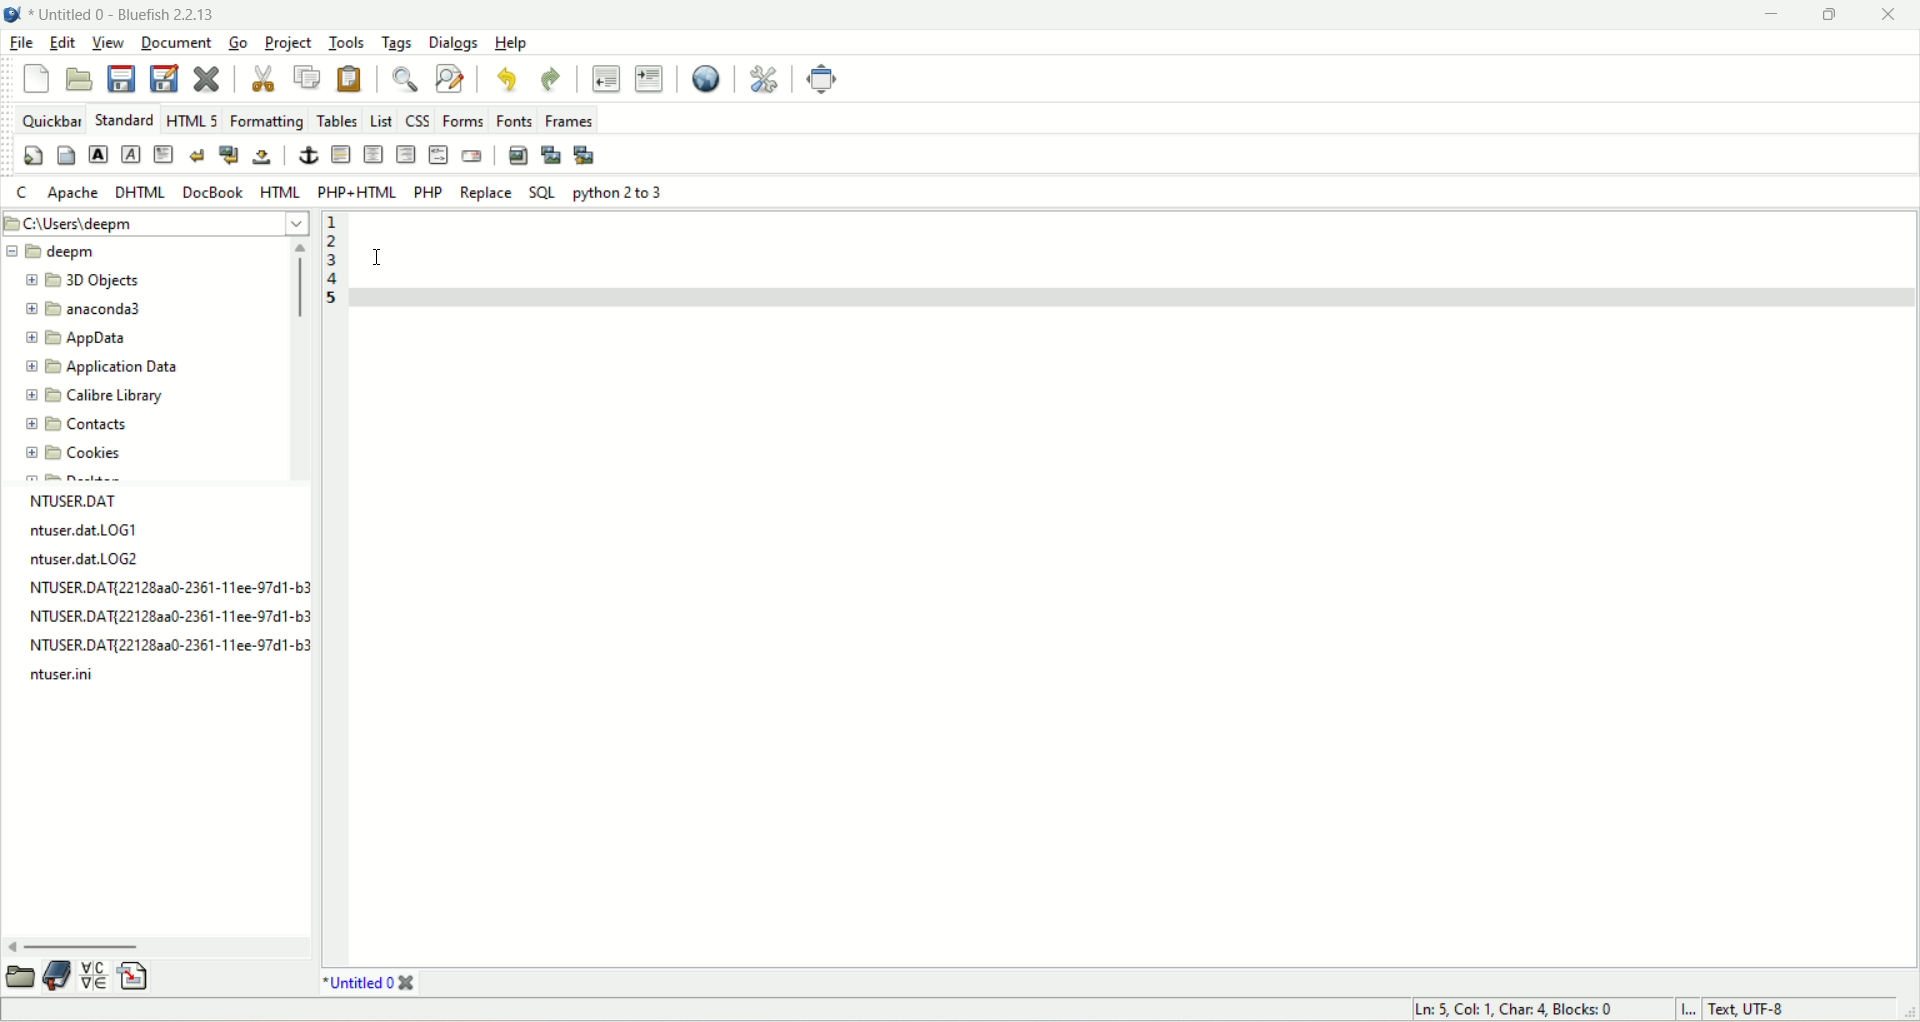  I want to click on location, so click(154, 223).